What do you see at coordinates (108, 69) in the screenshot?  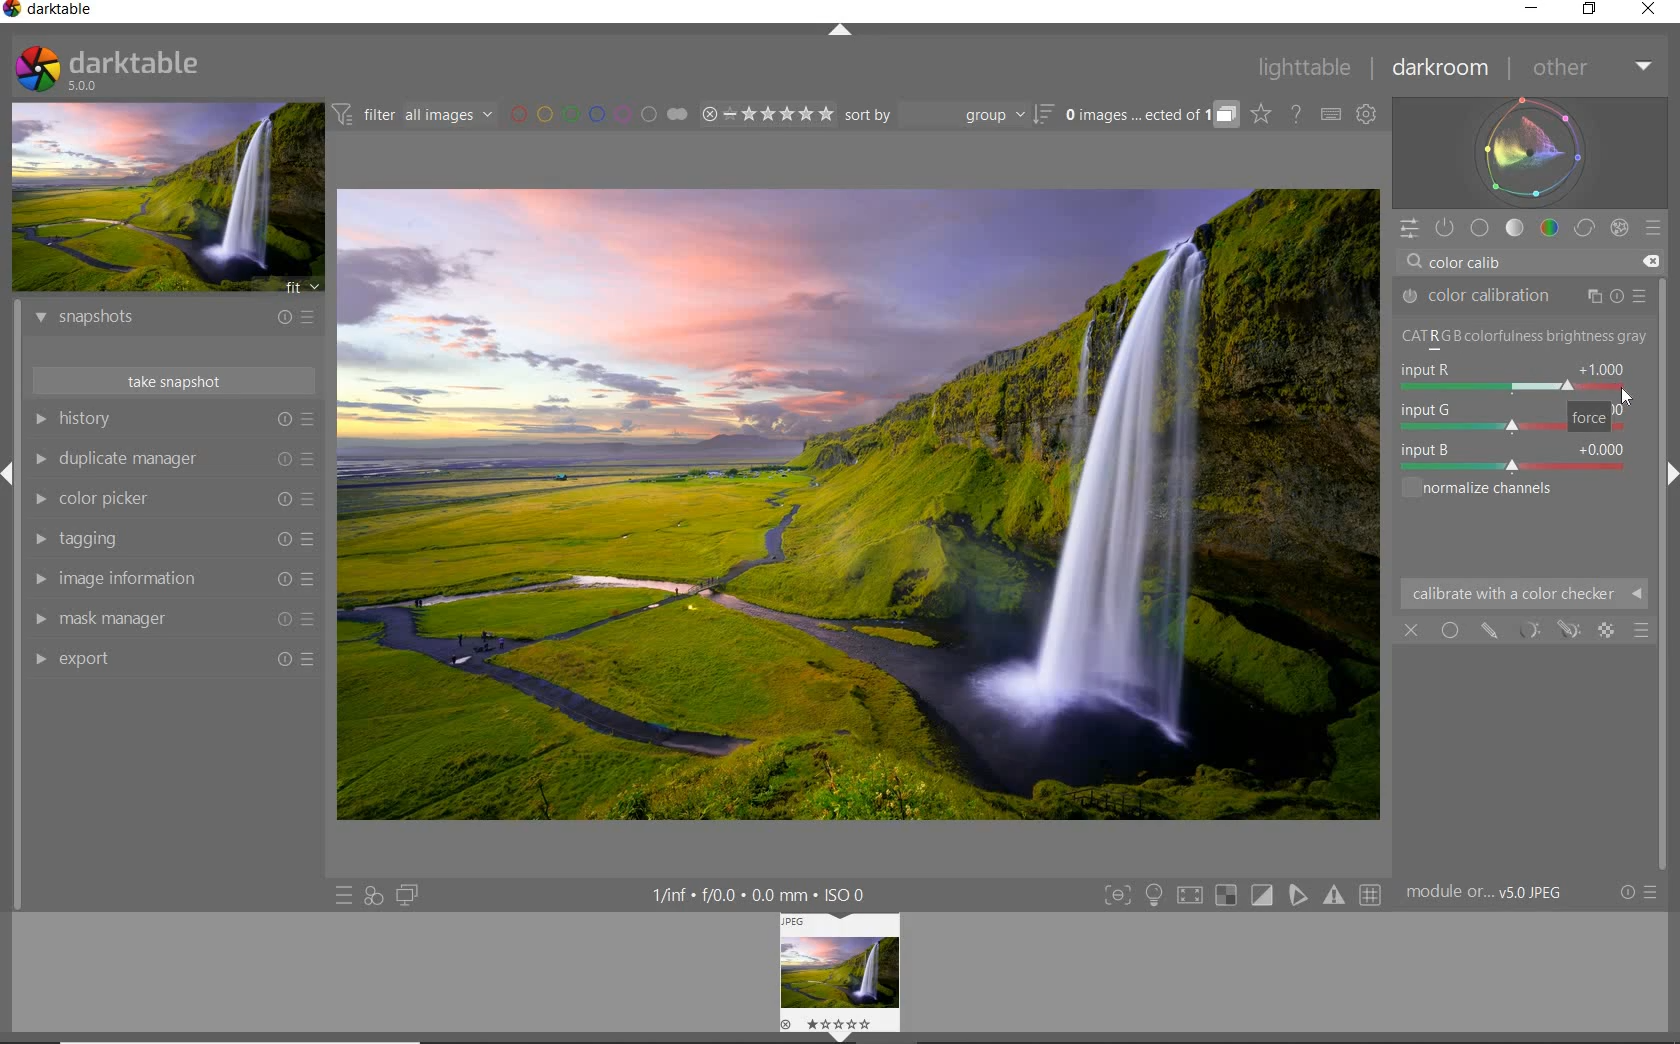 I see `SYSTEM LOGO` at bounding box center [108, 69].